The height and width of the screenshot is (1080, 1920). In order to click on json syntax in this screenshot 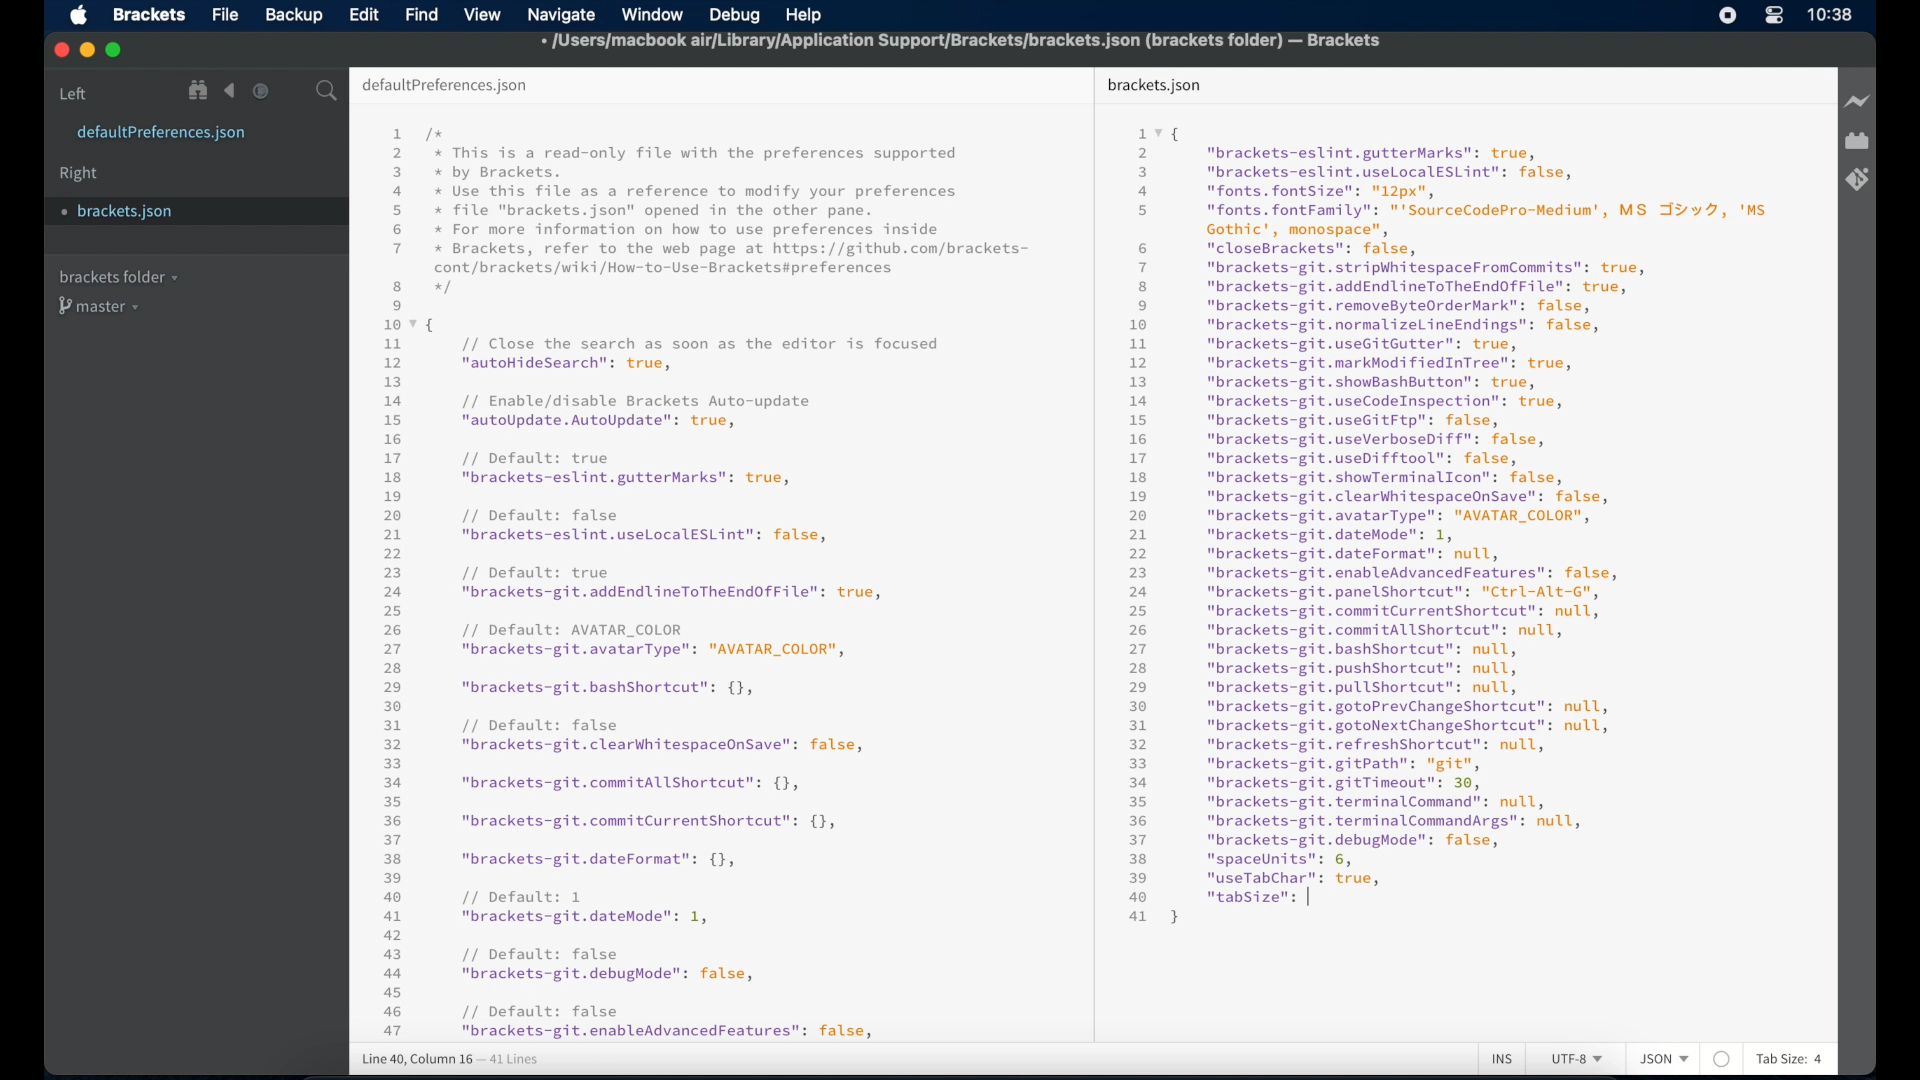, I will do `click(1448, 523)`.